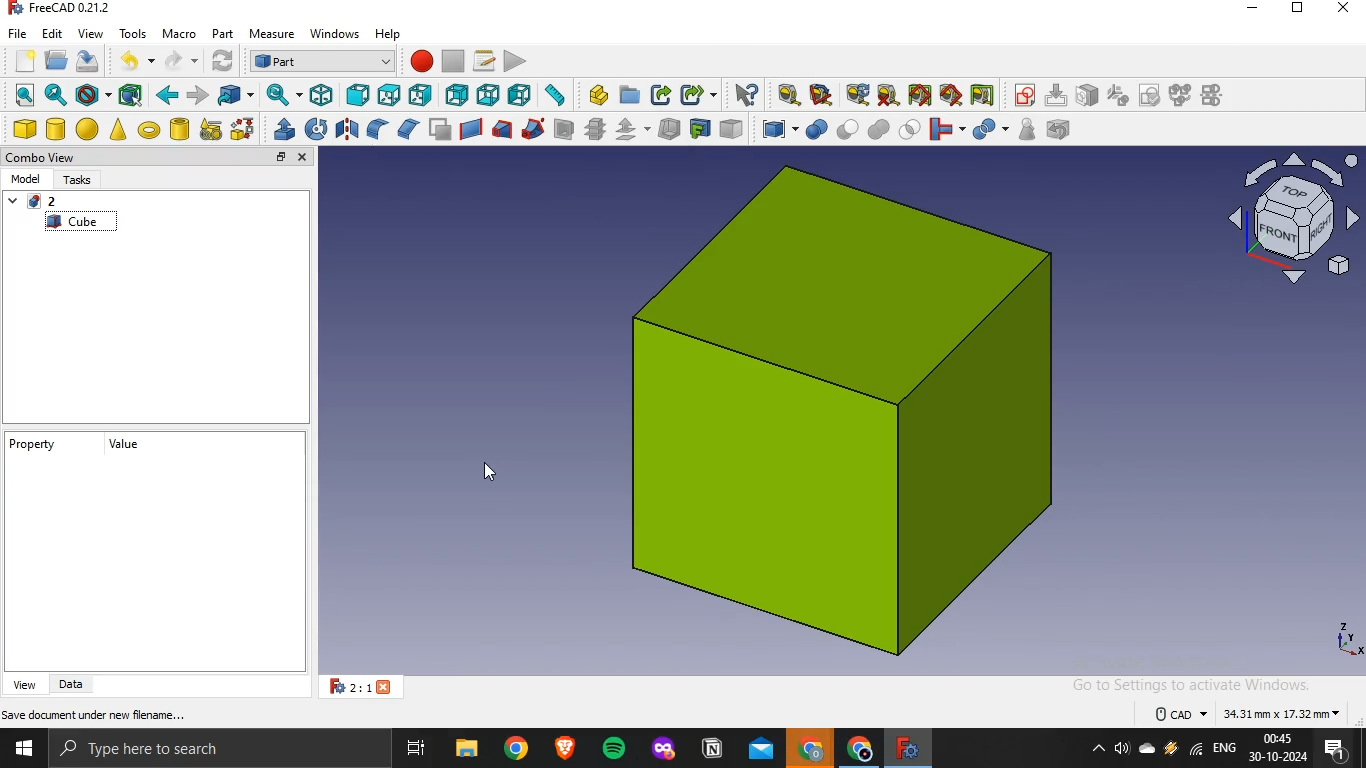  I want to click on icon, so click(1120, 94).